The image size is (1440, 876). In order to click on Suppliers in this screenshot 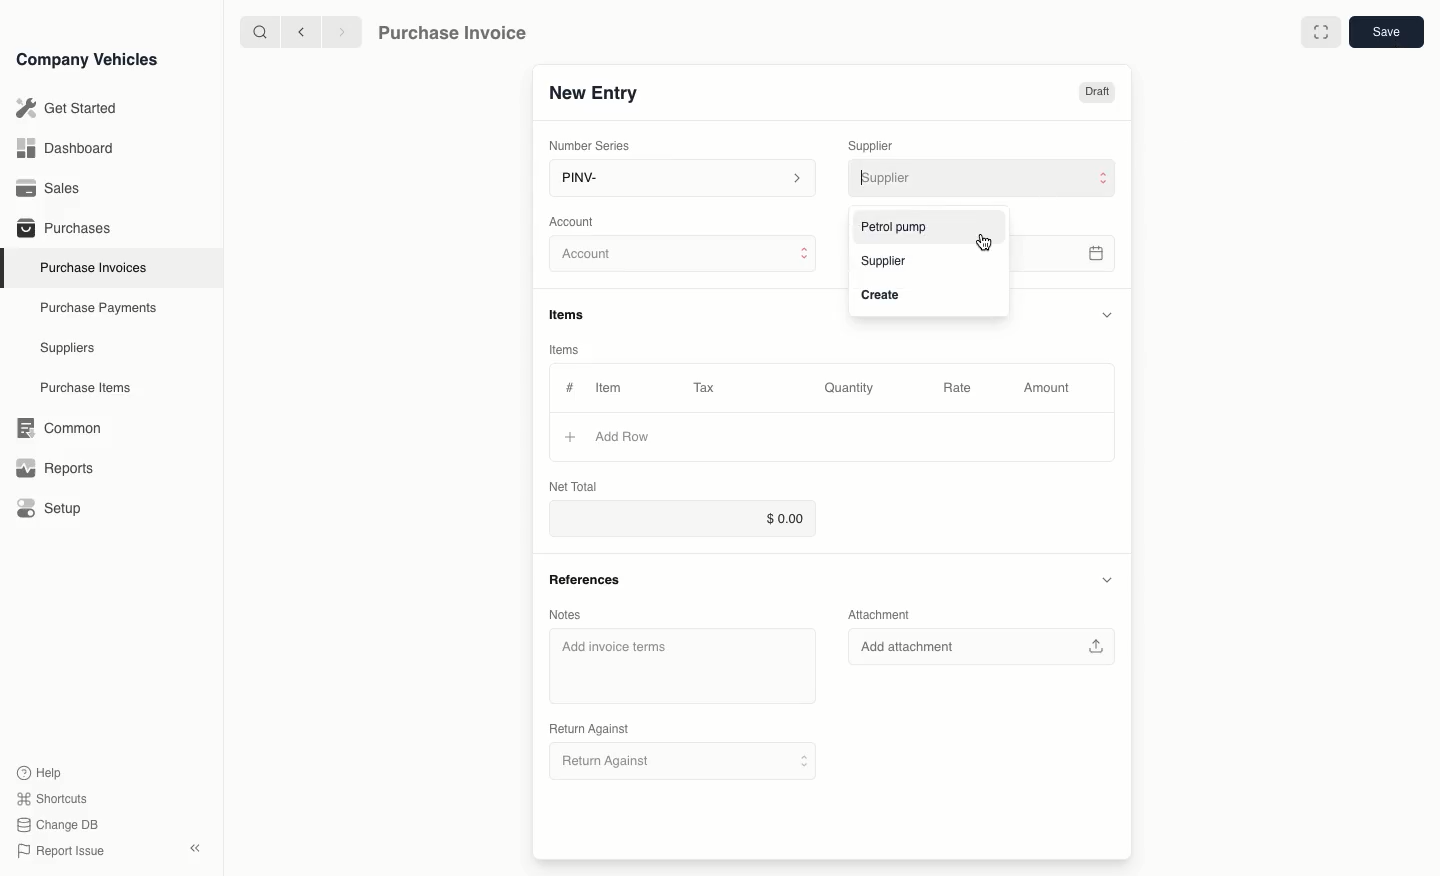, I will do `click(66, 349)`.